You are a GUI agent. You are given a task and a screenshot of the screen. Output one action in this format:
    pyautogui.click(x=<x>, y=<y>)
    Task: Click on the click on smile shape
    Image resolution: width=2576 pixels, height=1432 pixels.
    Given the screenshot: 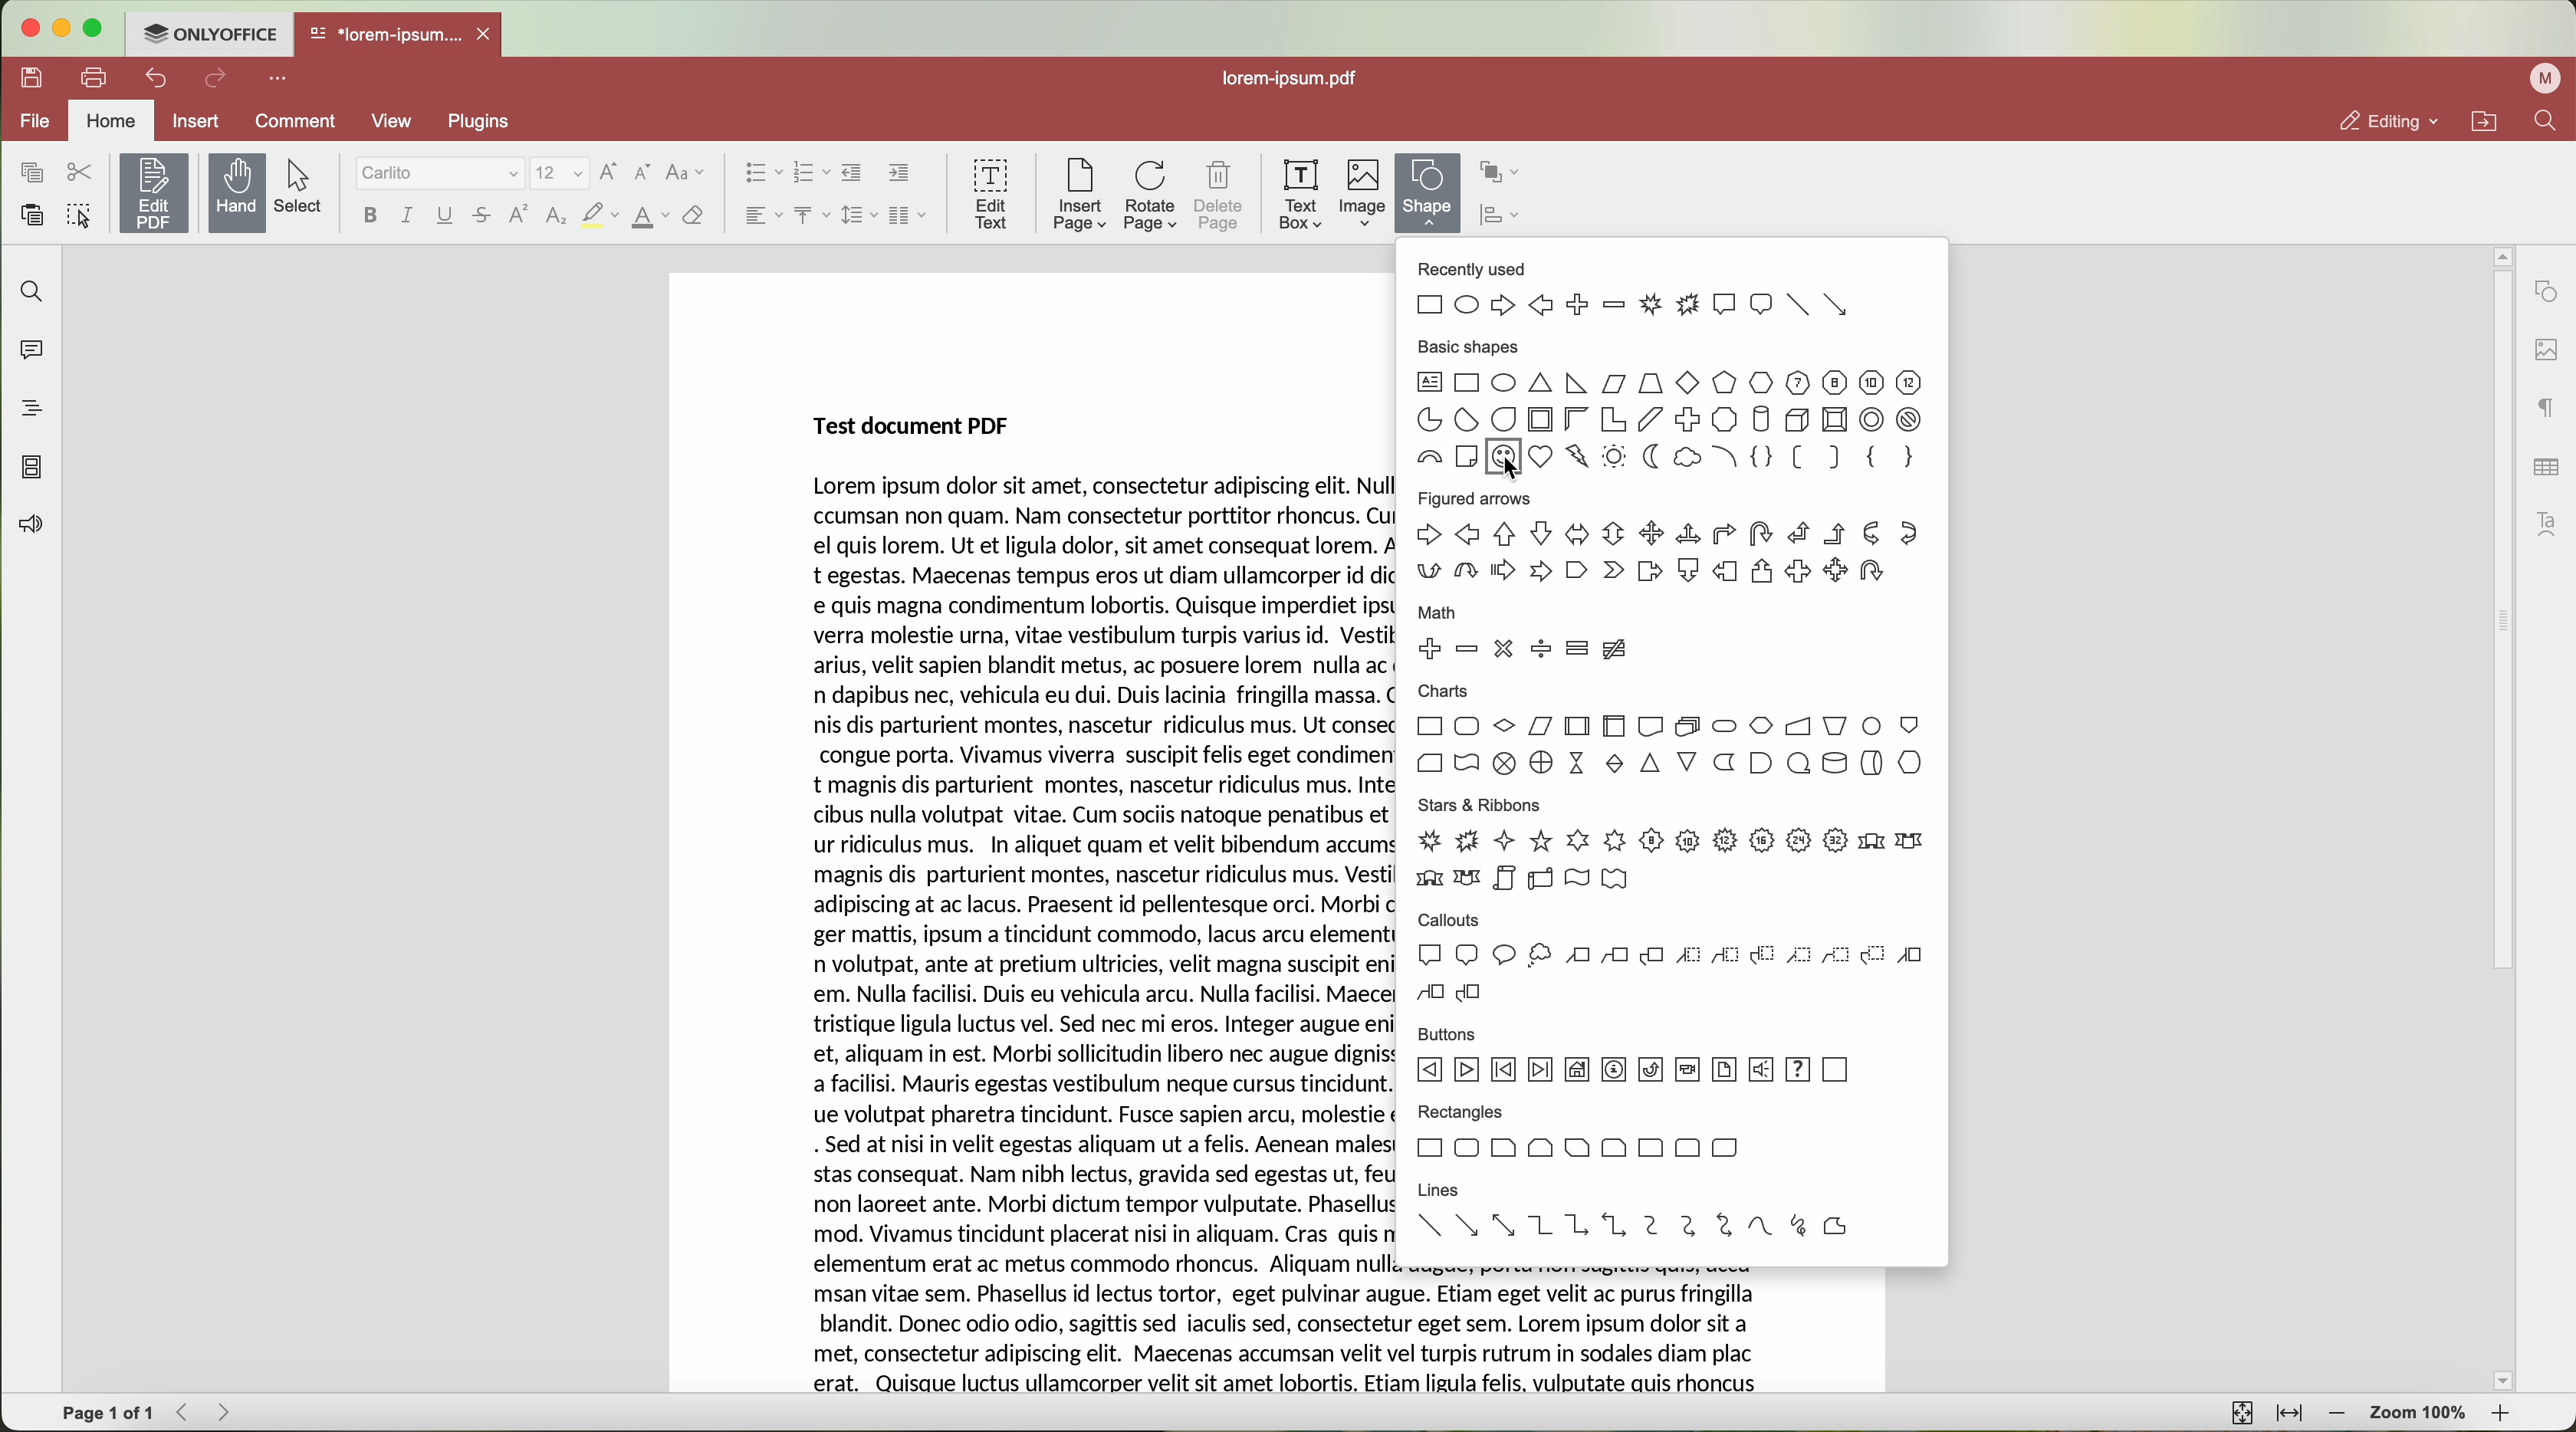 What is the action you would take?
    pyautogui.click(x=1504, y=462)
    